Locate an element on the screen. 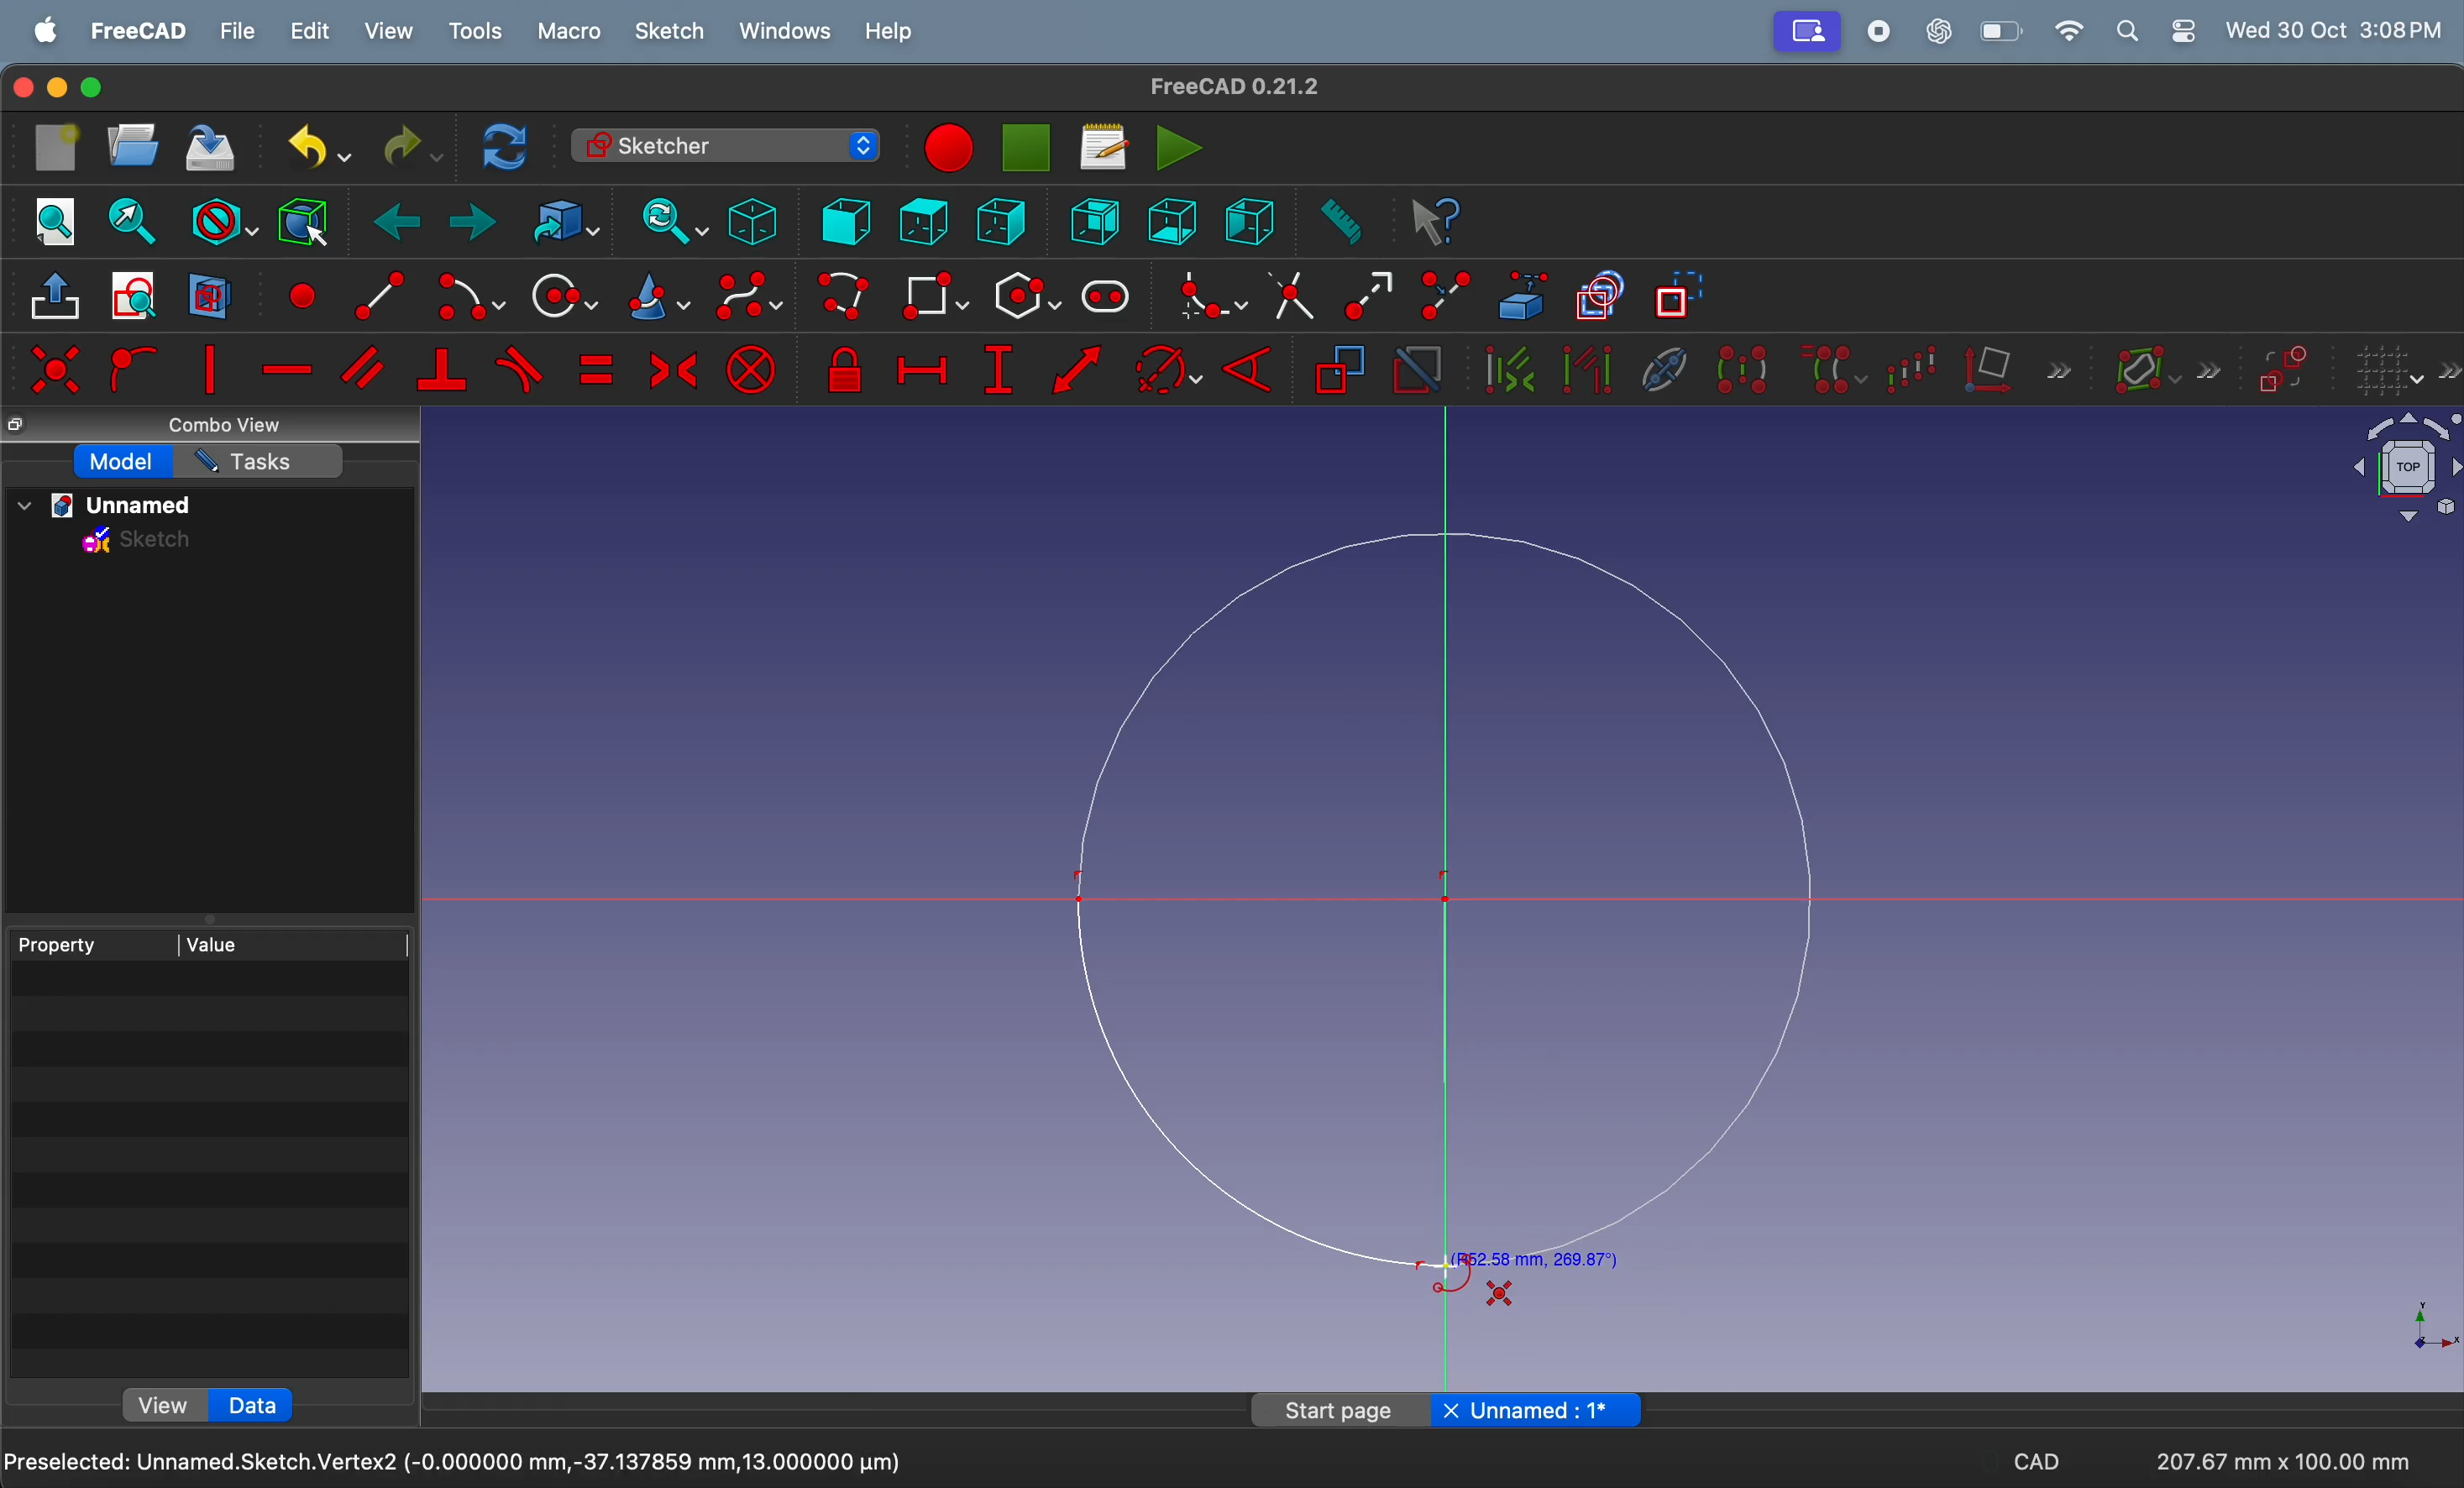 The width and height of the screenshot is (2464, 1488). combo view is located at coordinates (232, 426).